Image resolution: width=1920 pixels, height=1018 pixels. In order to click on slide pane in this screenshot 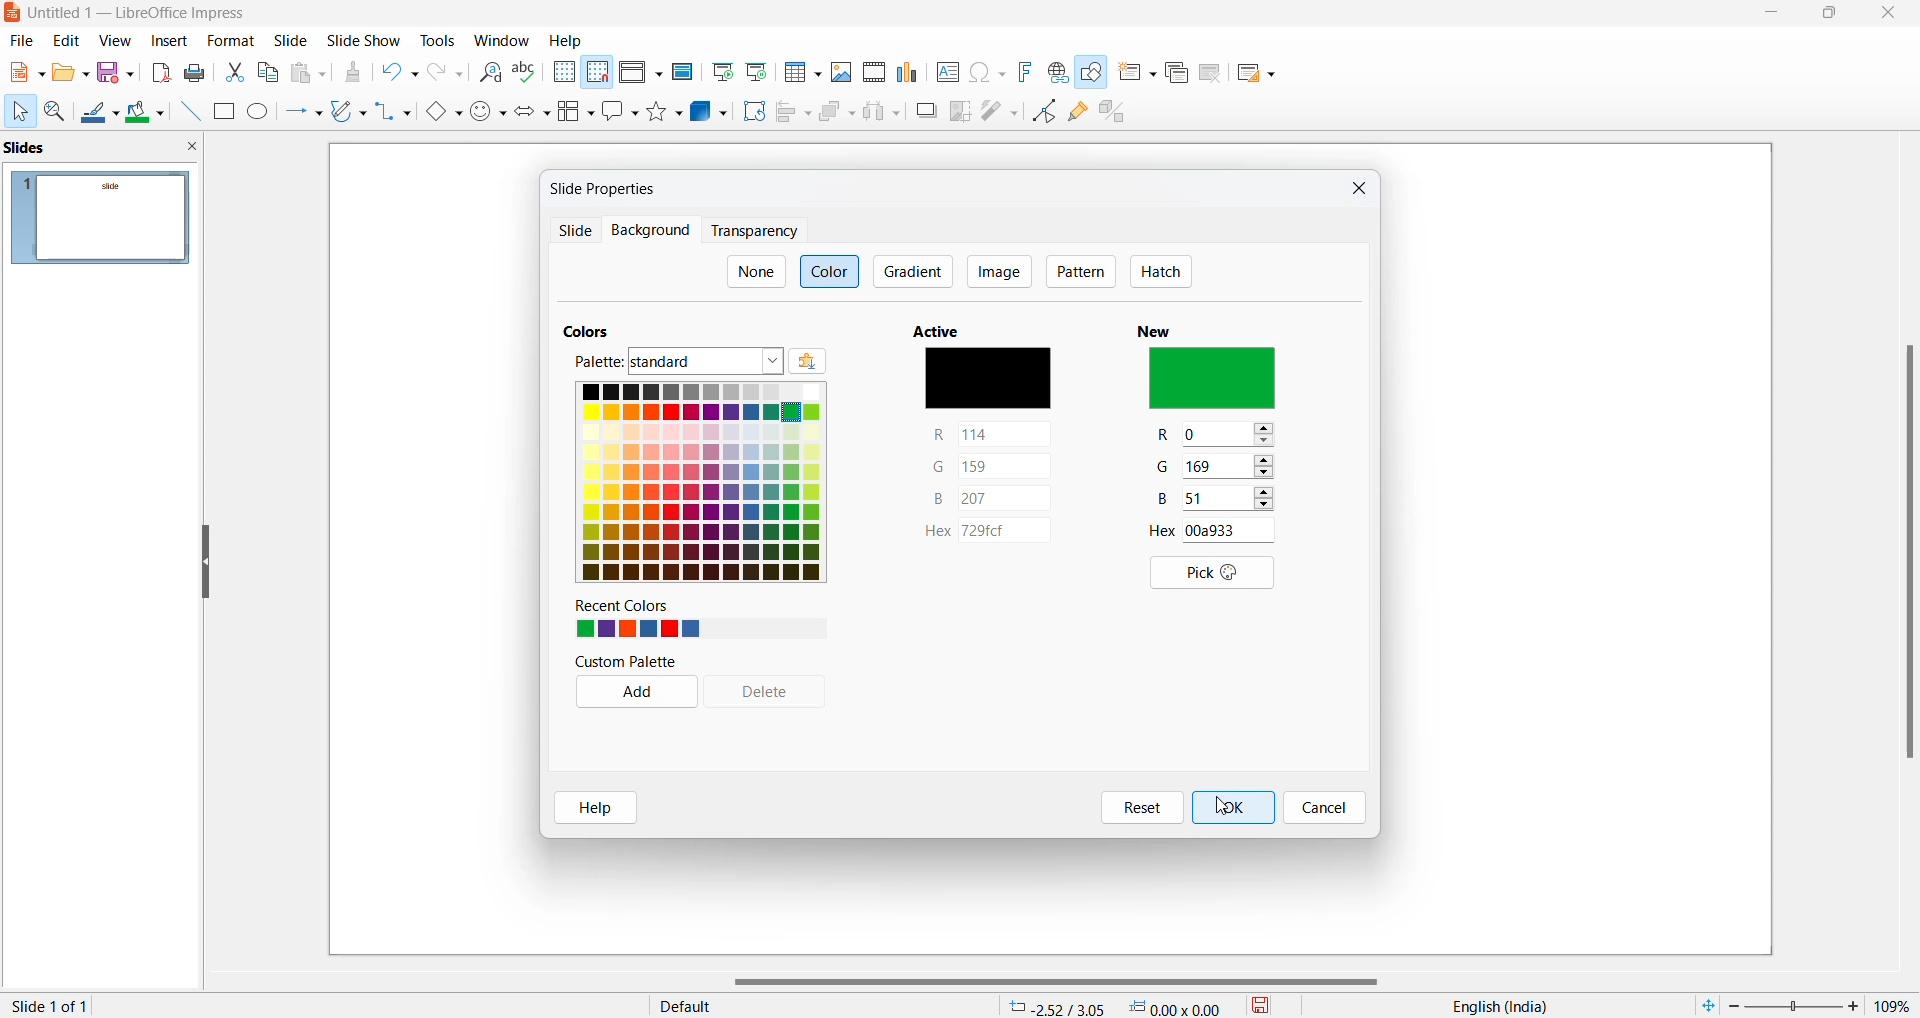, I will do `click(100, 150)`.